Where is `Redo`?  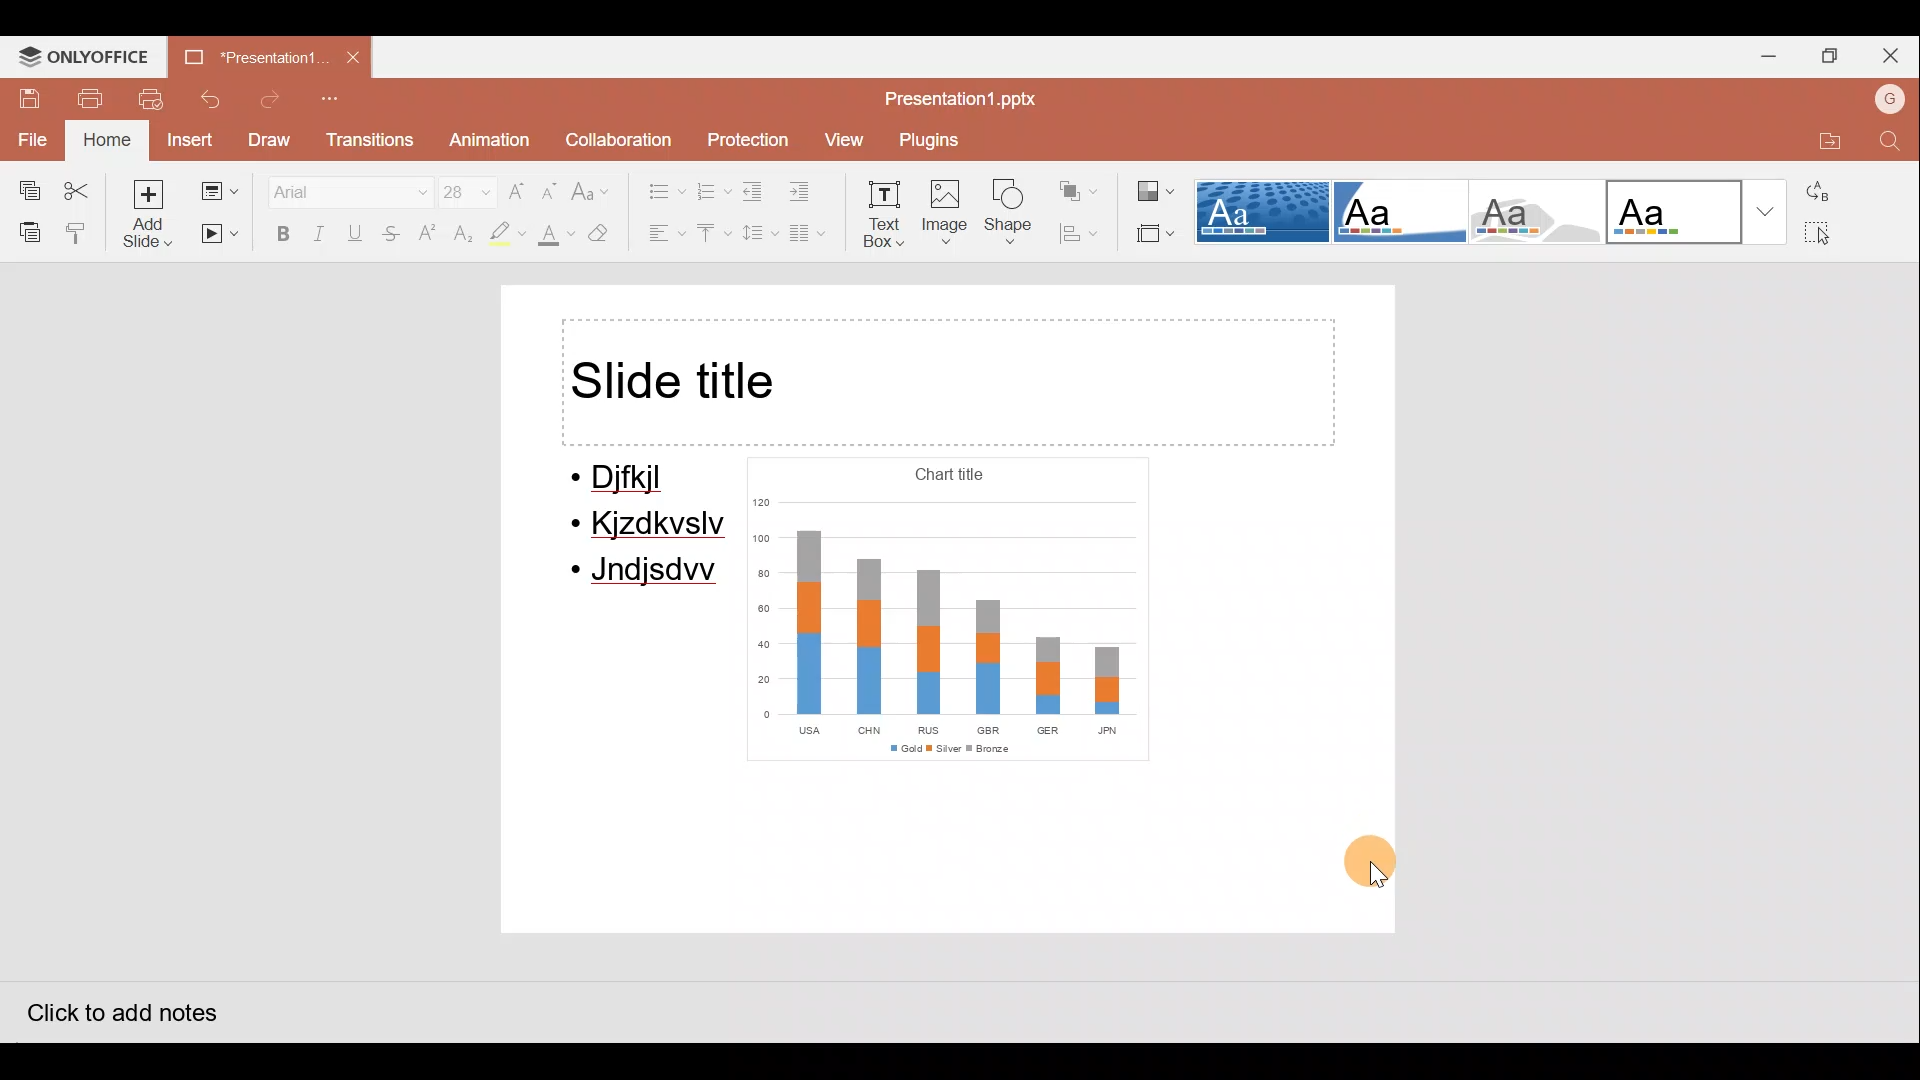 Redo is located at coordinates (272, 99).